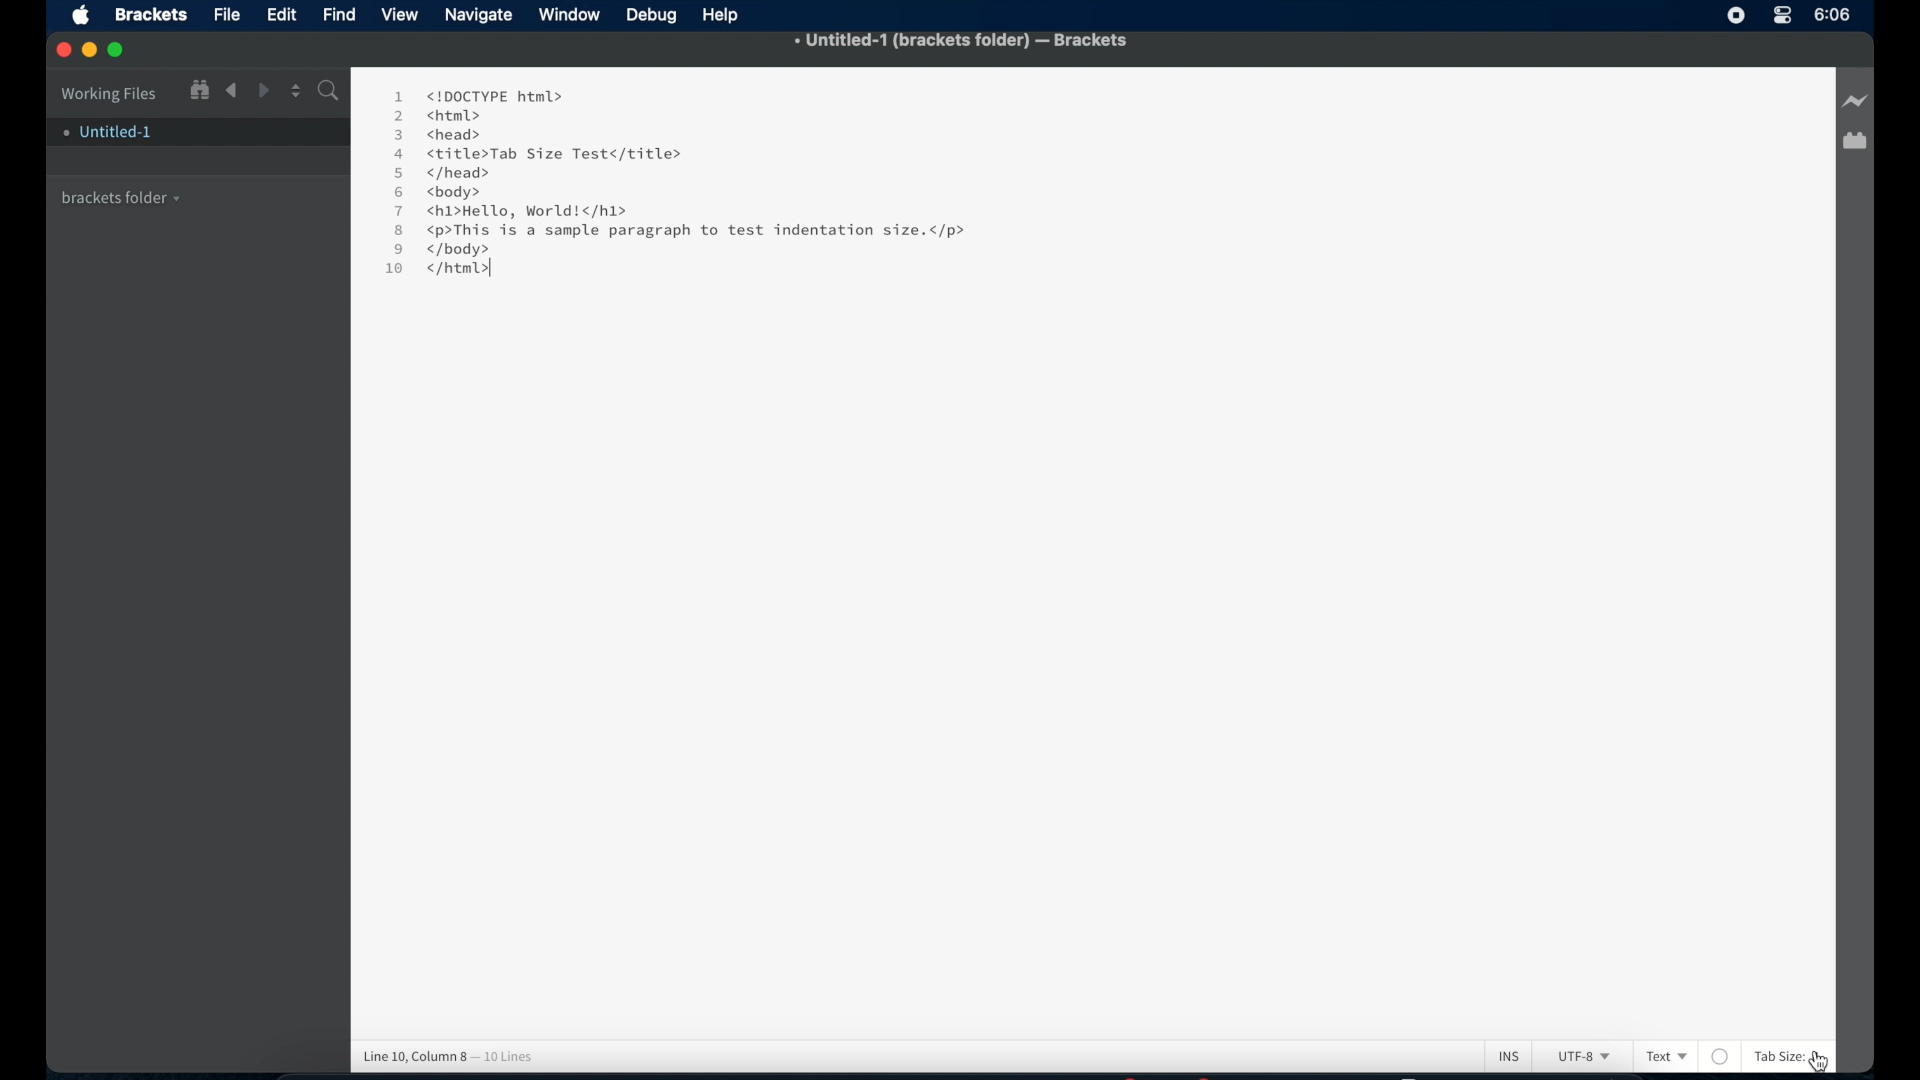 The width and height of the screenshot is (1920, 1080). Describe the element at coordinates (1782, 17) in the screenshot. I see `Recording` at that location.